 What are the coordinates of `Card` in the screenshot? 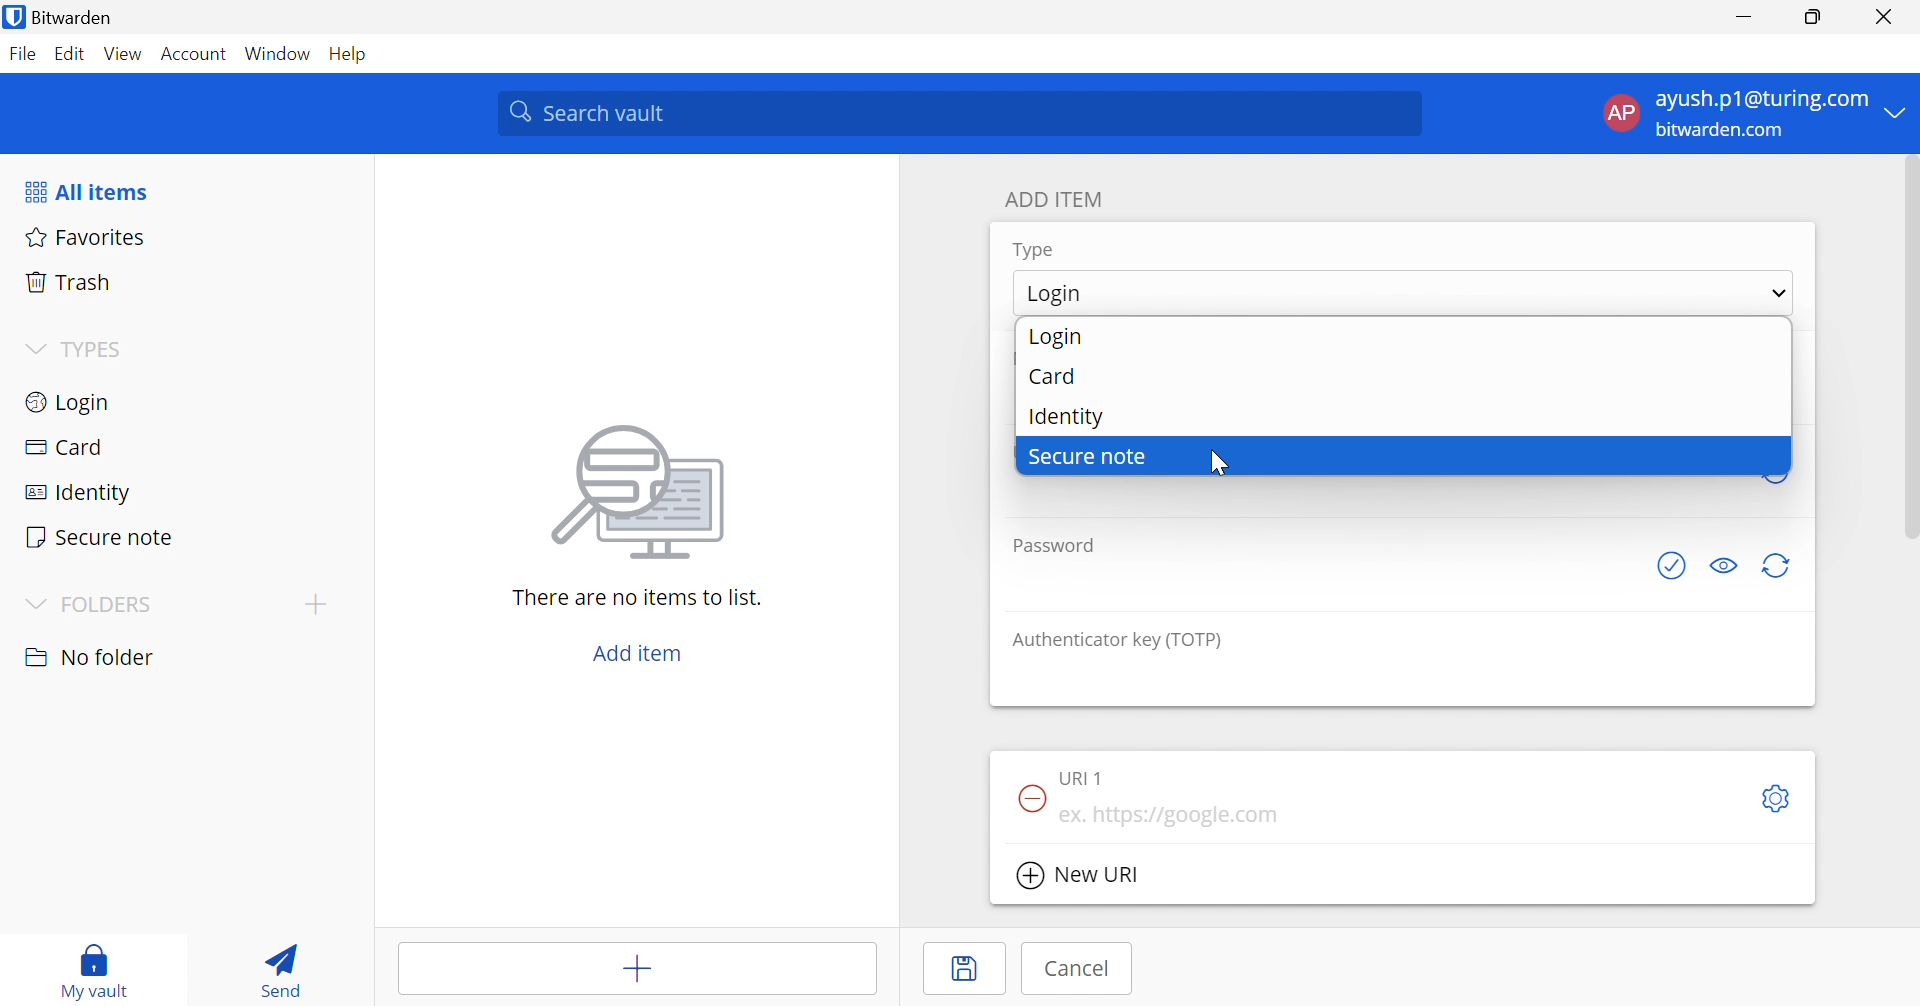 It's located at (1406, 372).